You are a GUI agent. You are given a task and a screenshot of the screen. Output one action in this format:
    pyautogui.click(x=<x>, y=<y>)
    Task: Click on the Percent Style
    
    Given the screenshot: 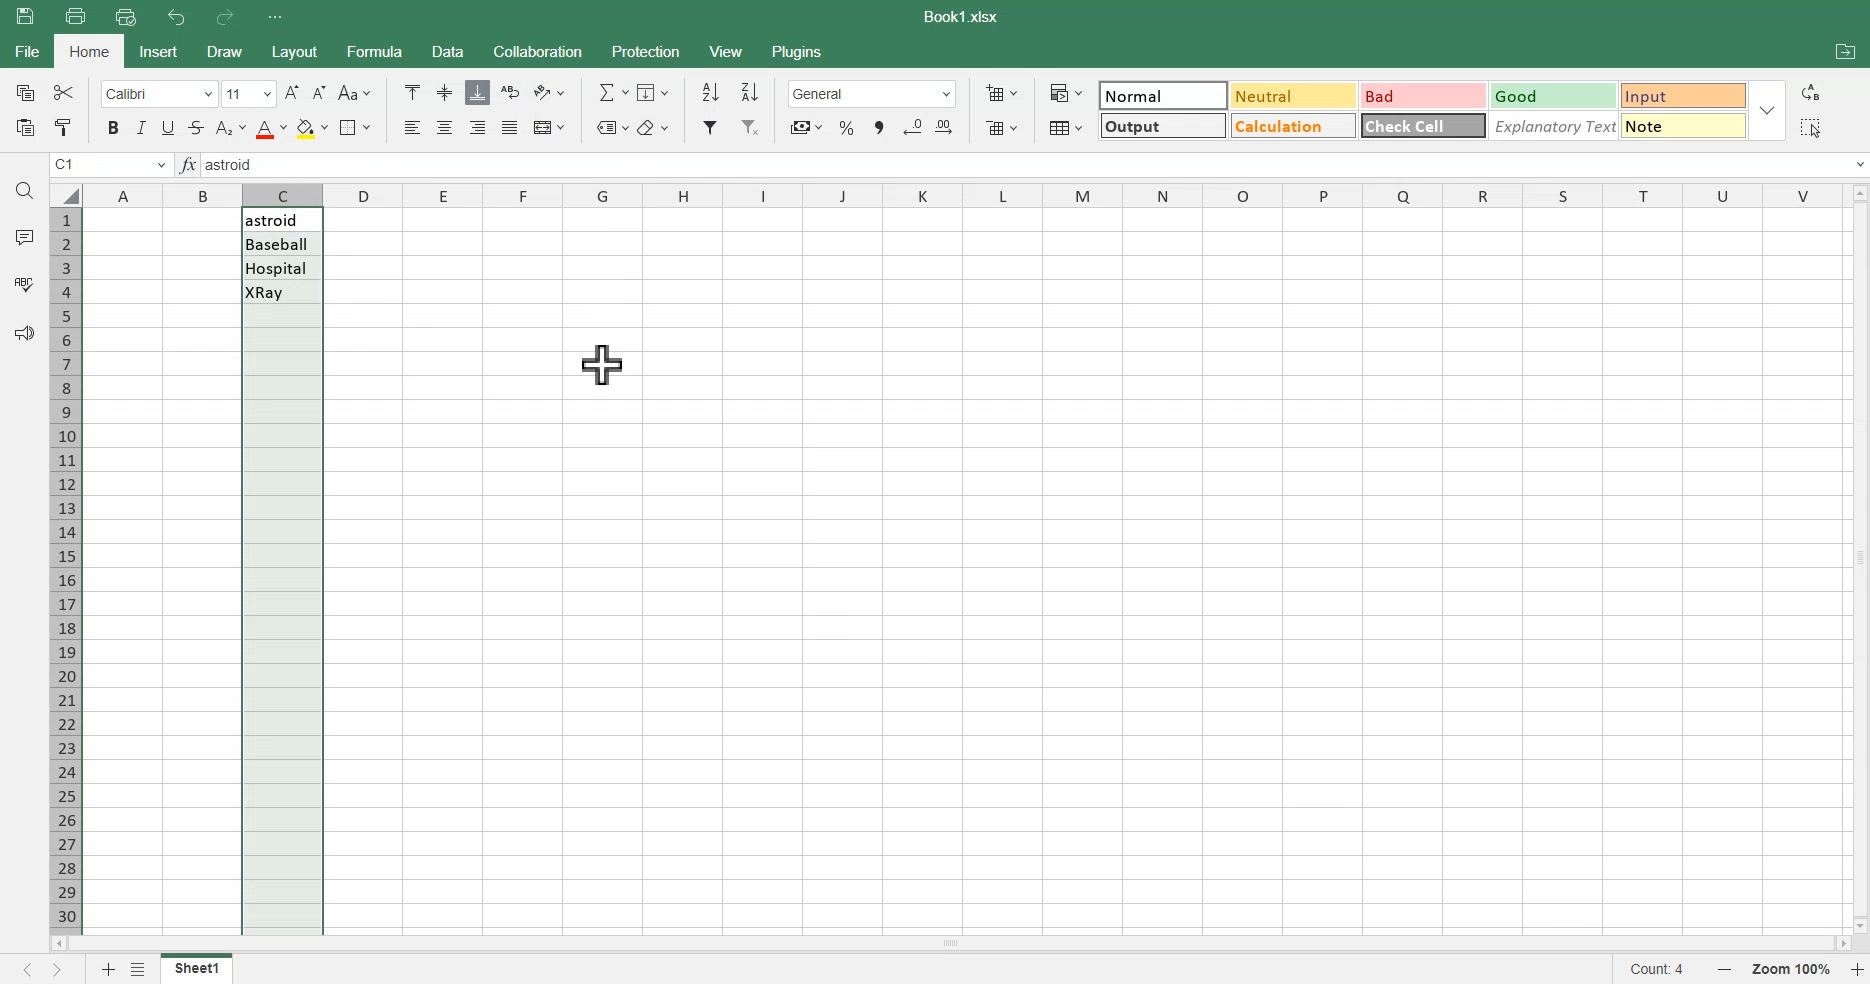 What is the action you would take?
    pyautogui.click(x=846, y=127)
    